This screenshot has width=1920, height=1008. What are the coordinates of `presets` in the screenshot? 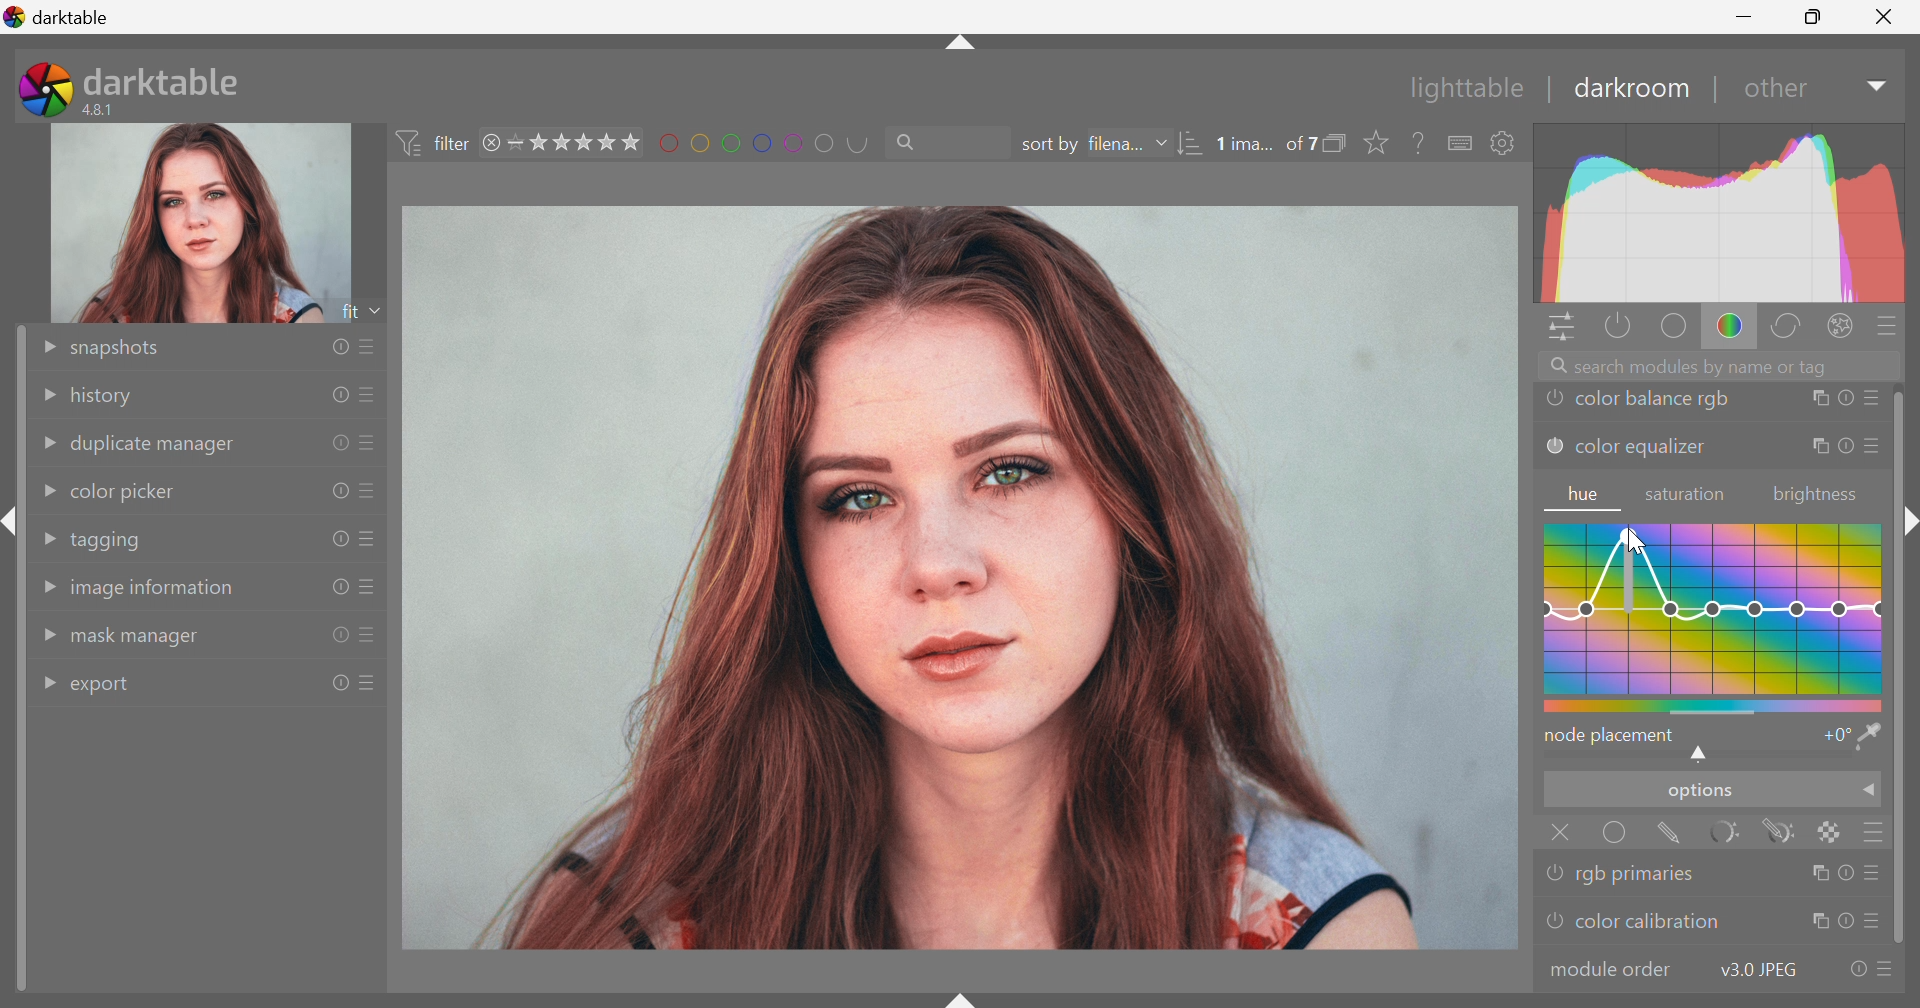 It's located at (1873, 399).